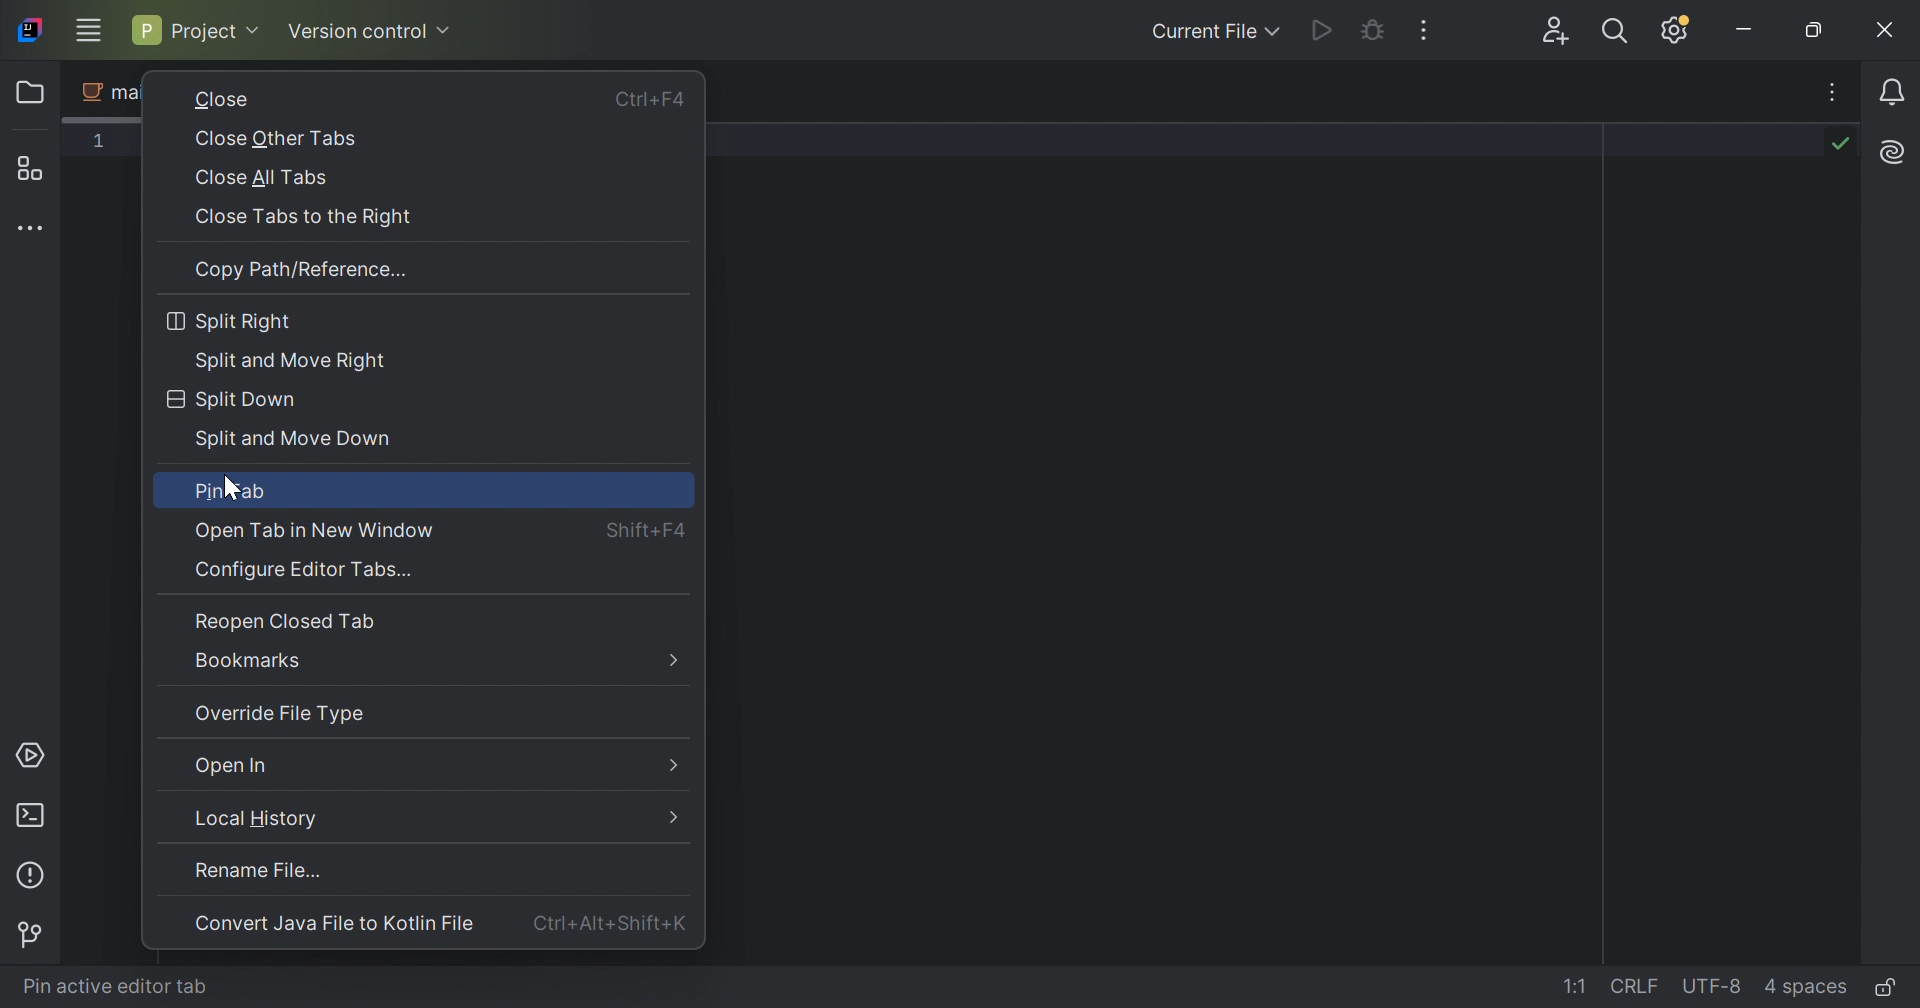 Image resolution: width=1920 pixels, height=1008 pixels. Describe the element at coordinates (251, 661) in the screenshot. I see `Bookmarks` at that location.